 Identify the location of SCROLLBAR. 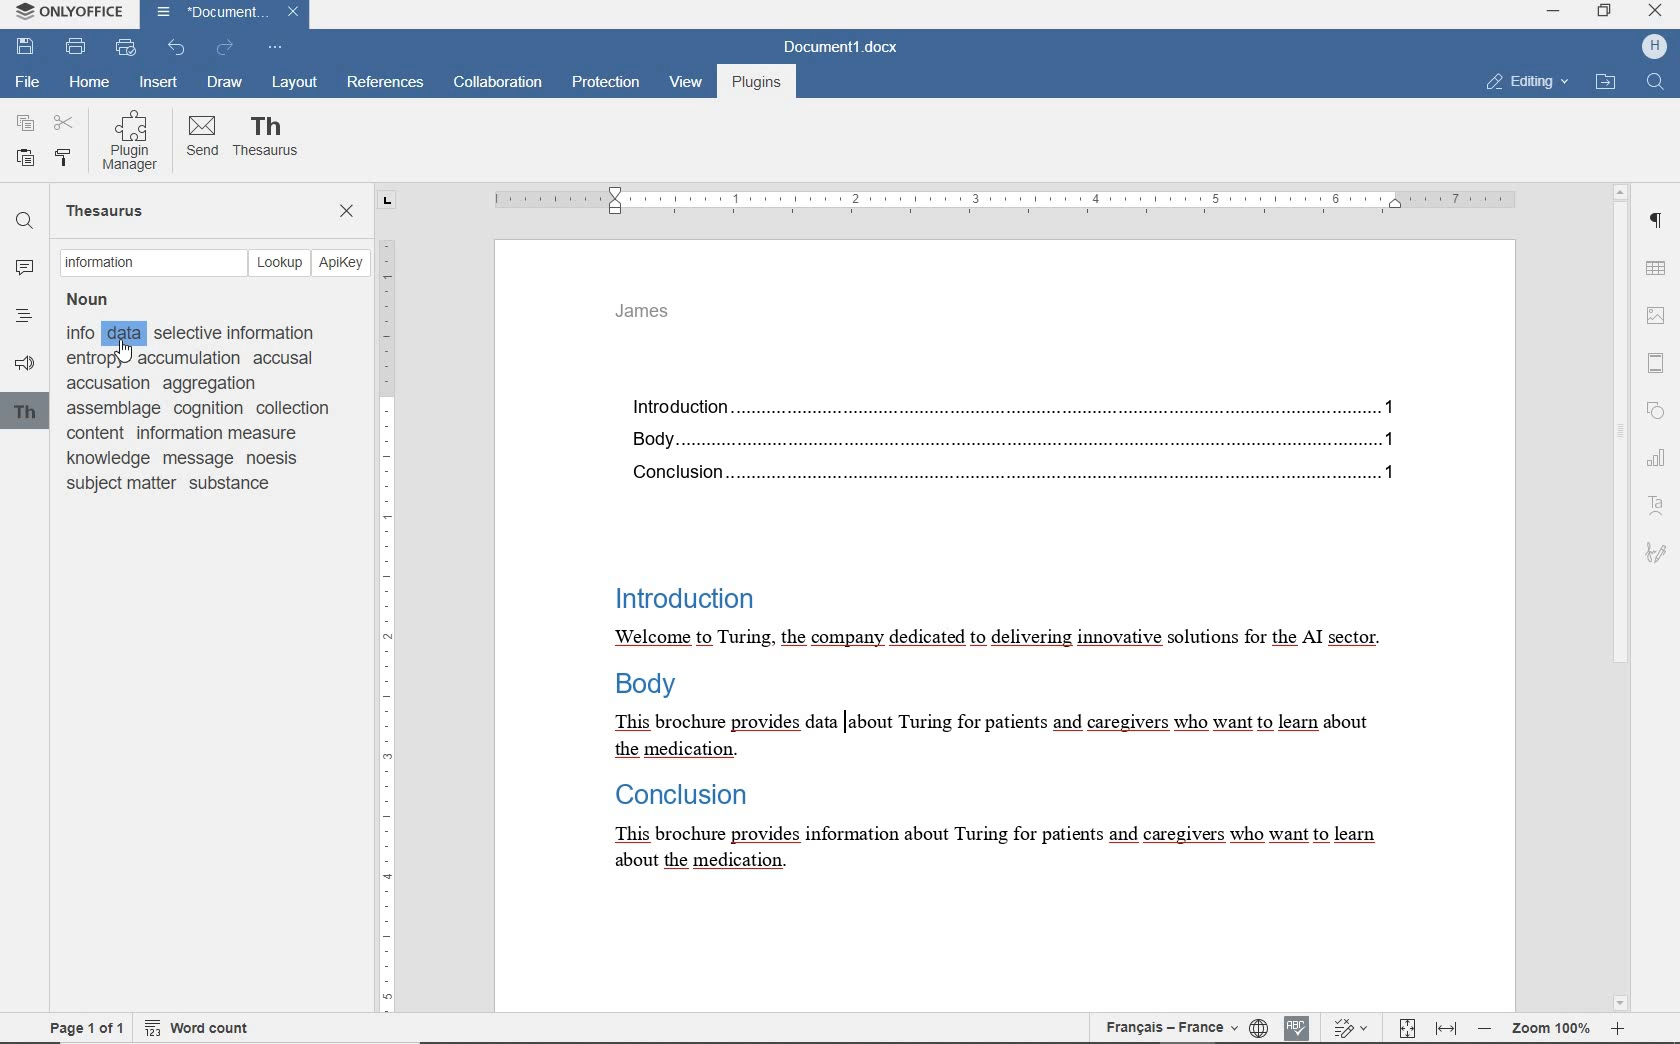
(1621, 597).